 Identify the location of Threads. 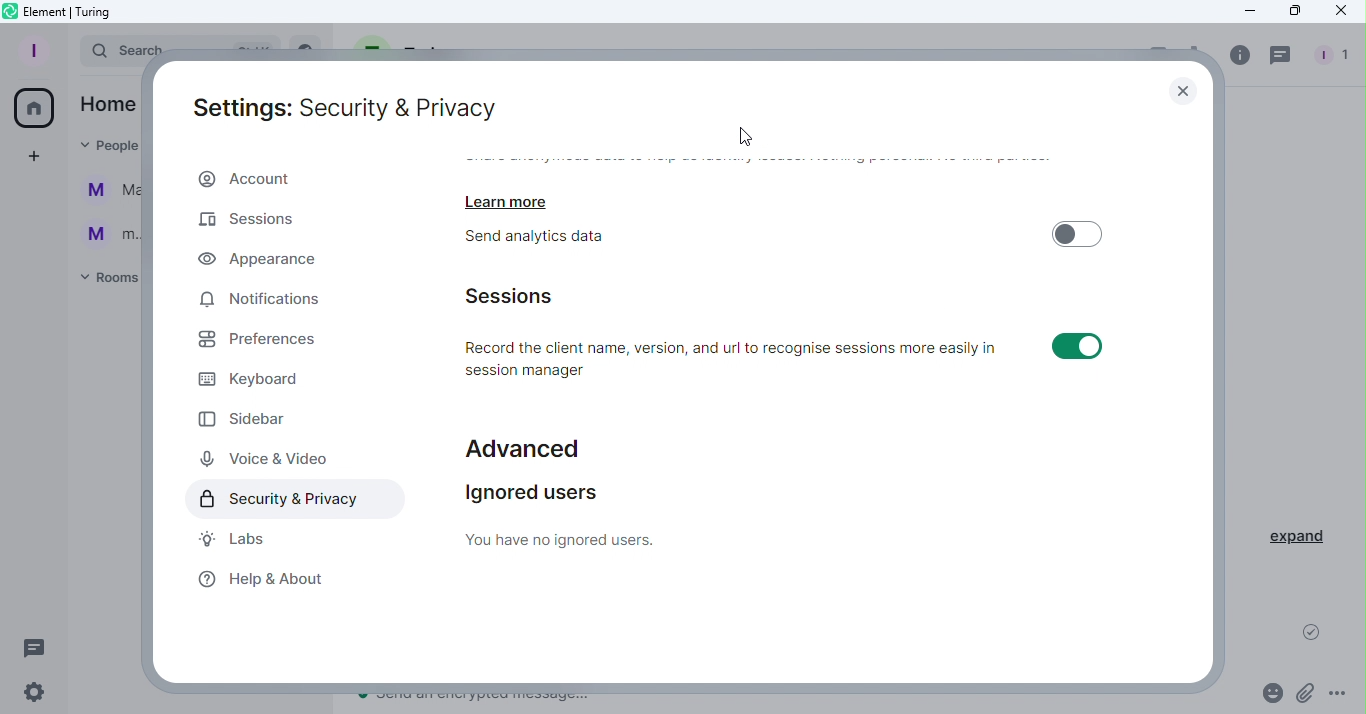
(38, 647).